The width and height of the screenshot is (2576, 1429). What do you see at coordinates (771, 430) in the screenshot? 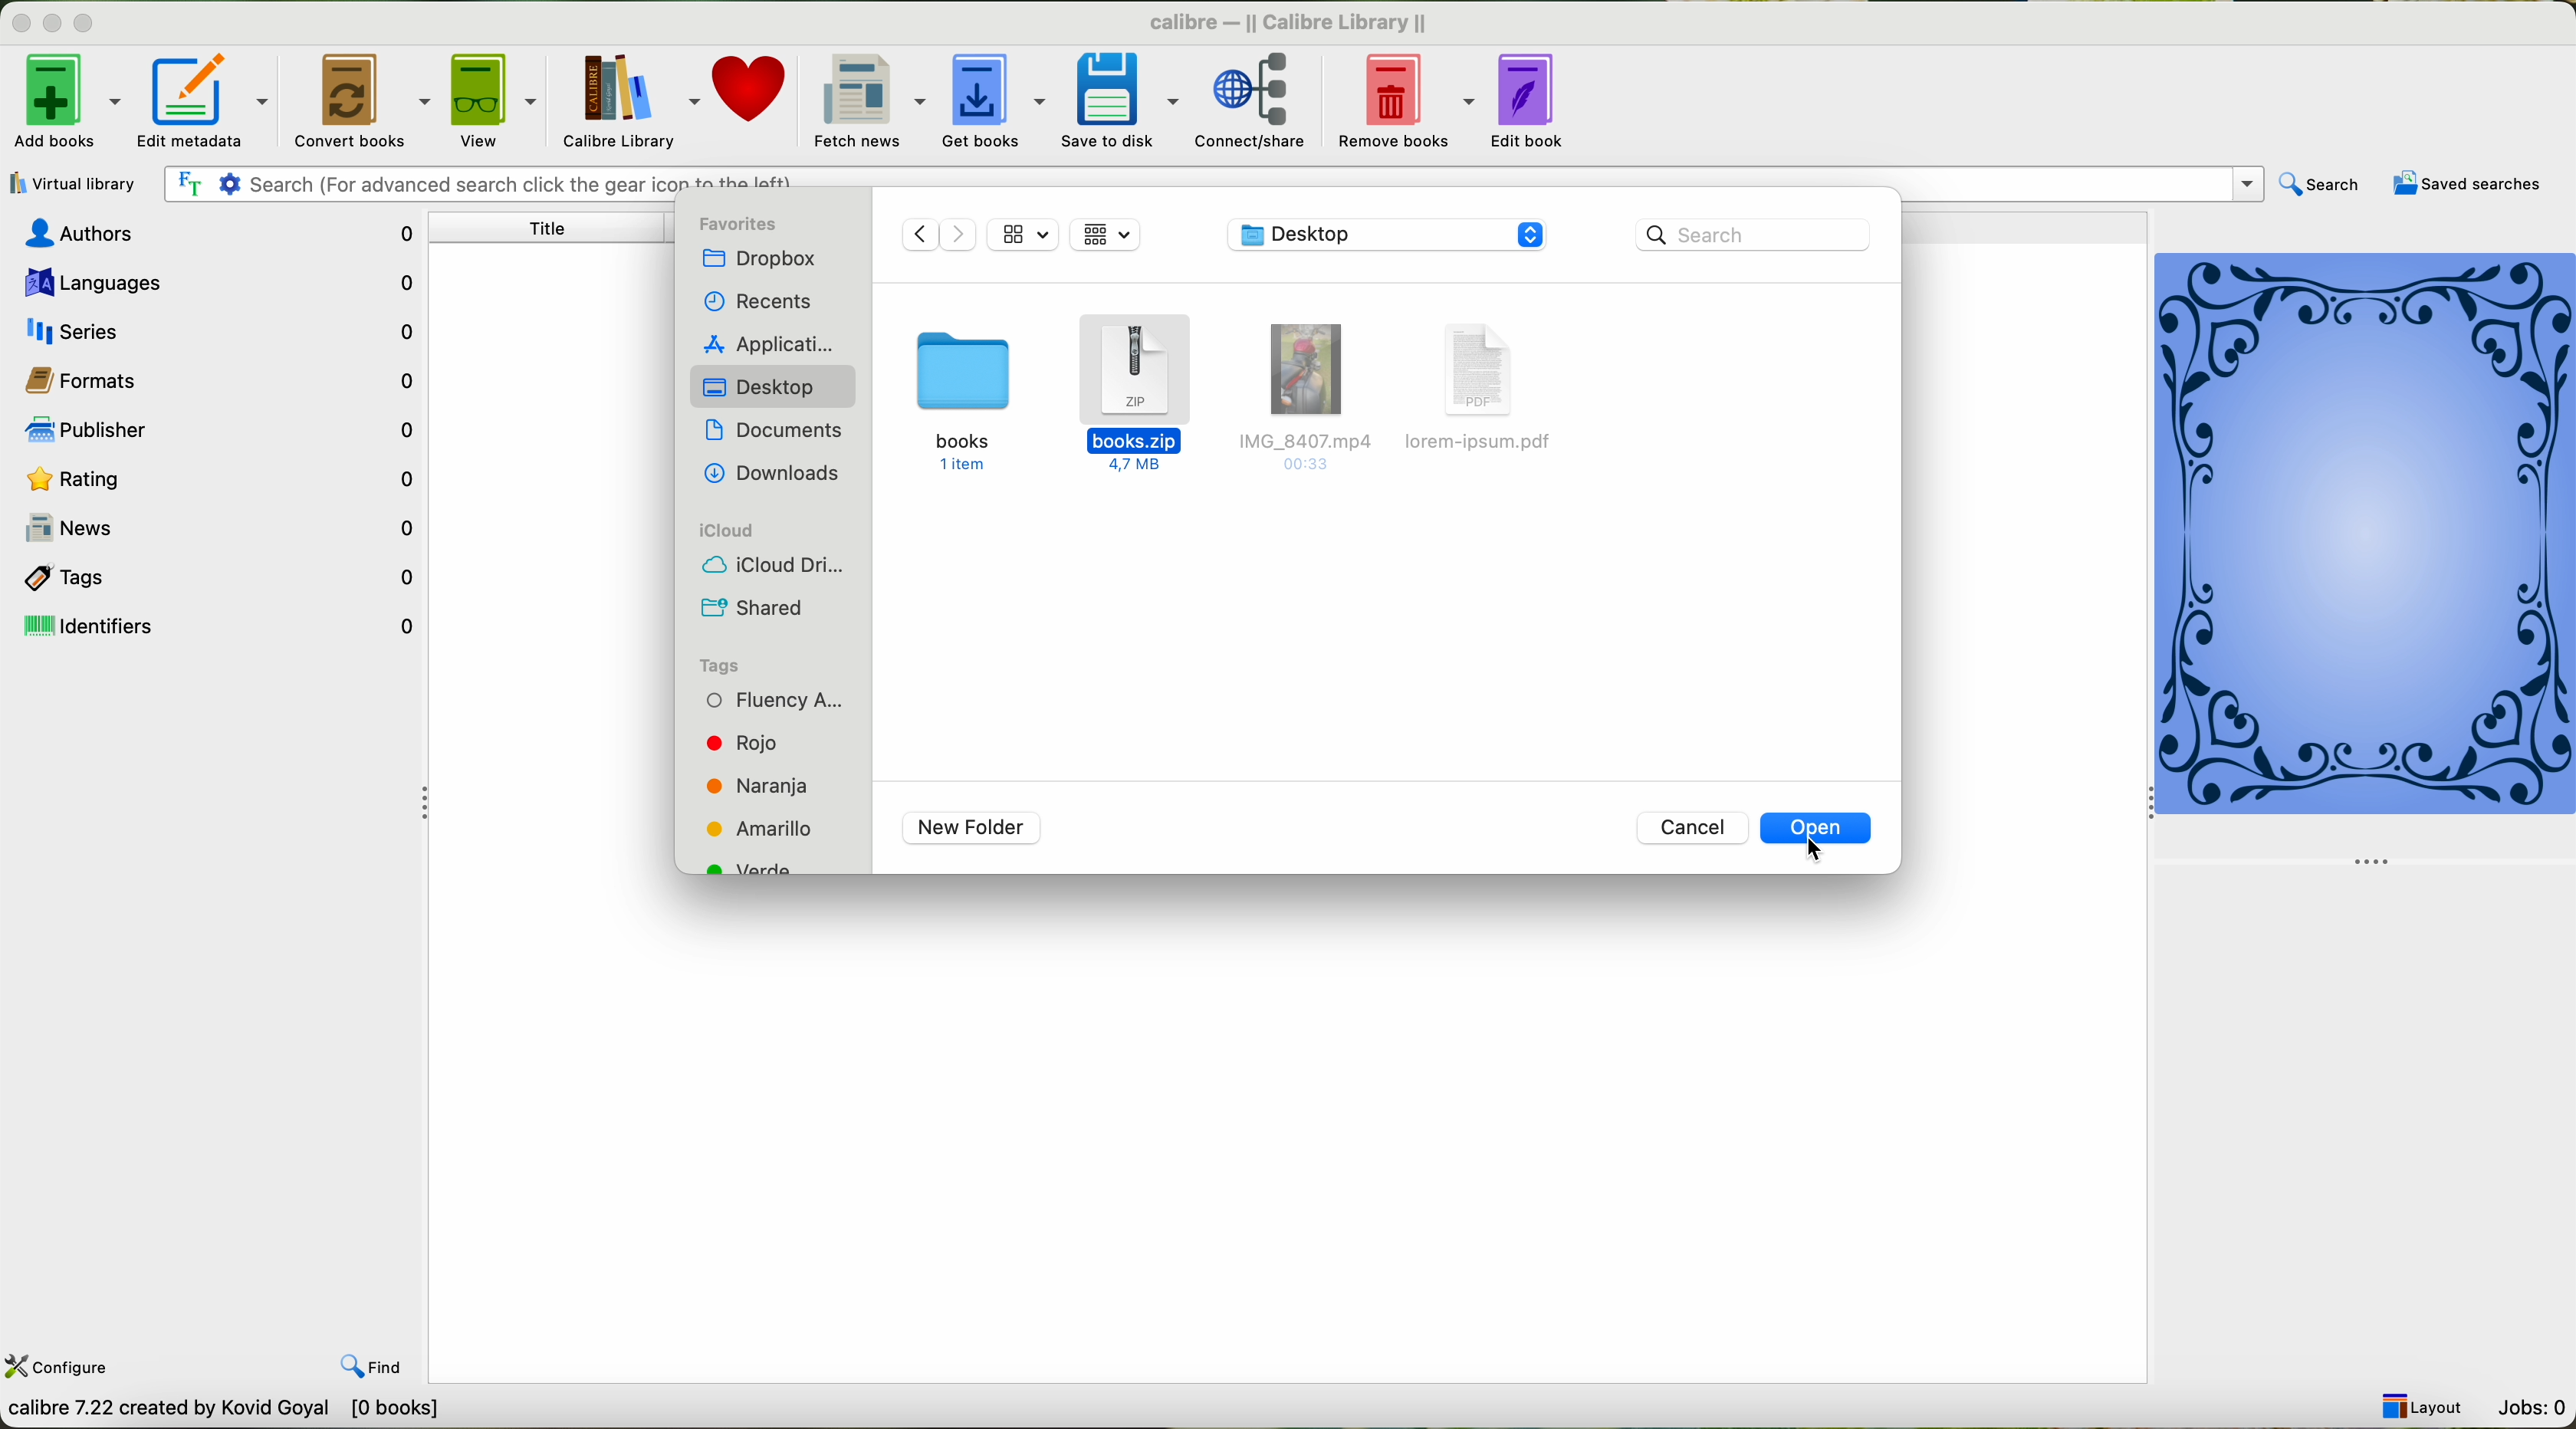
I see `documents` at bounding box center [771, 430].